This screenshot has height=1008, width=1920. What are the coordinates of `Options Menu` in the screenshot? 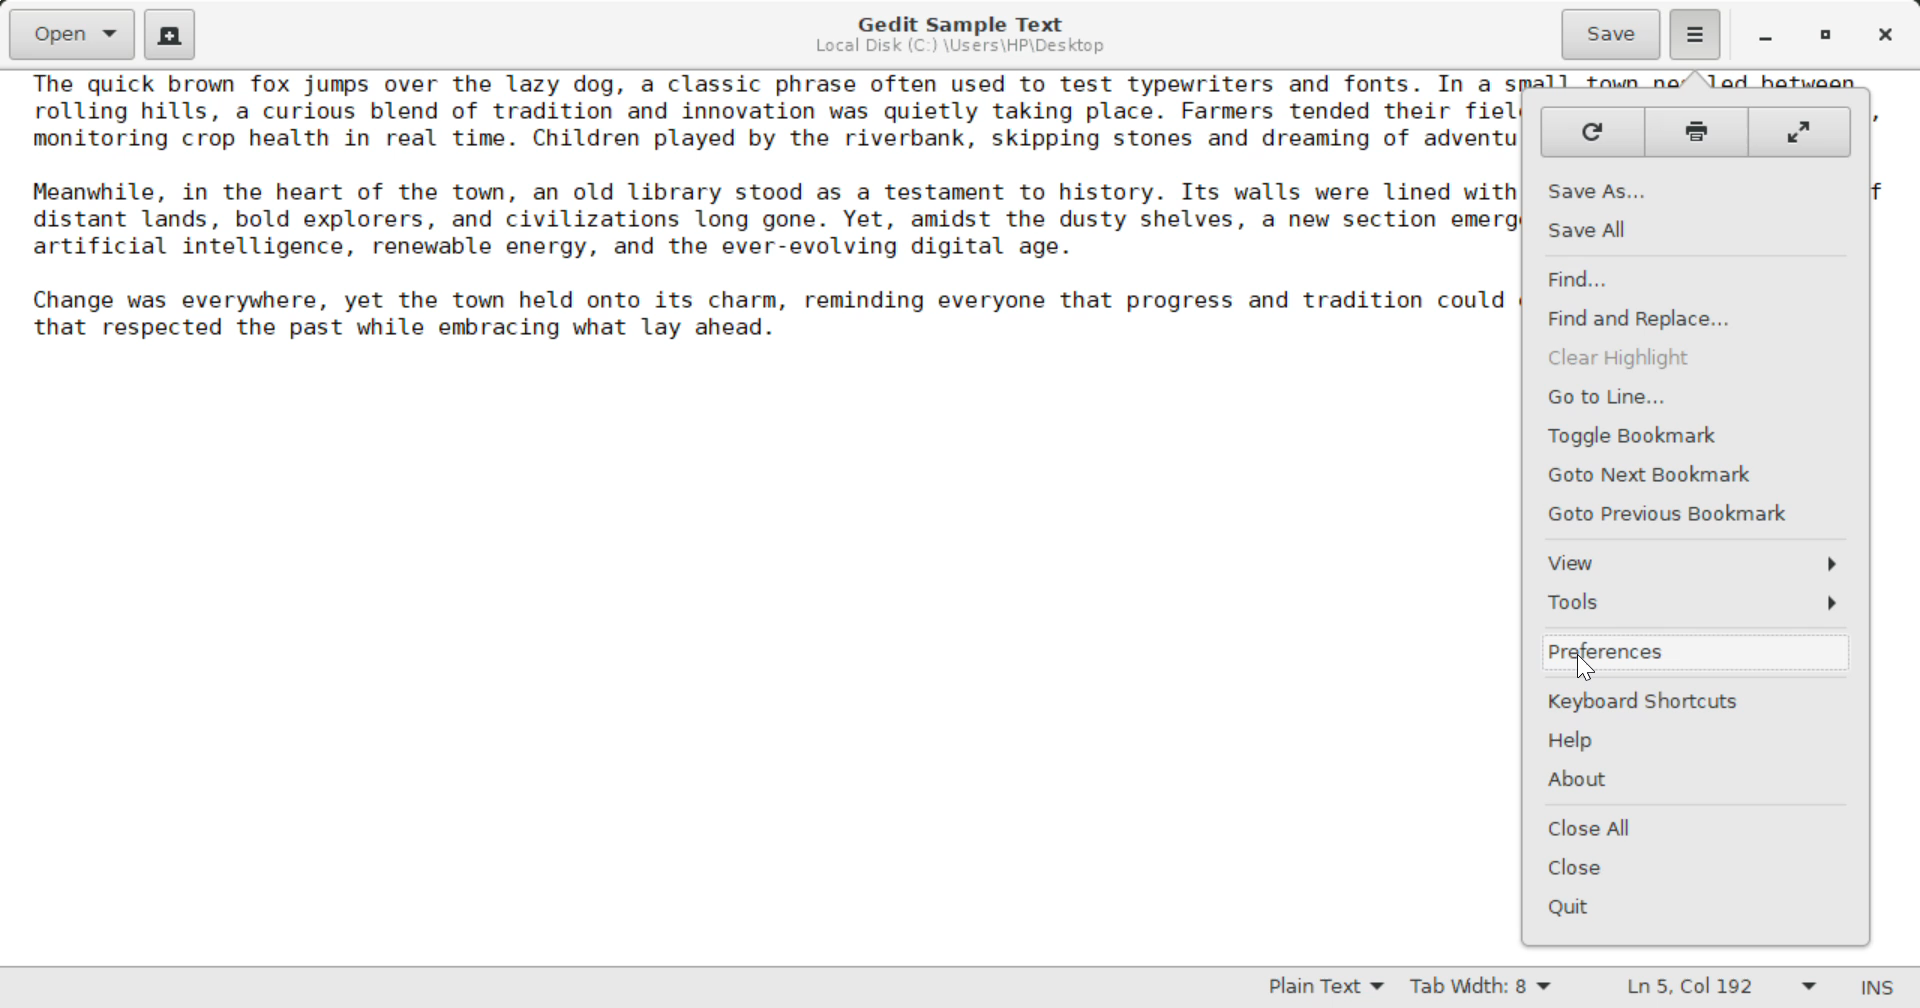 It's located at (1693, 33).